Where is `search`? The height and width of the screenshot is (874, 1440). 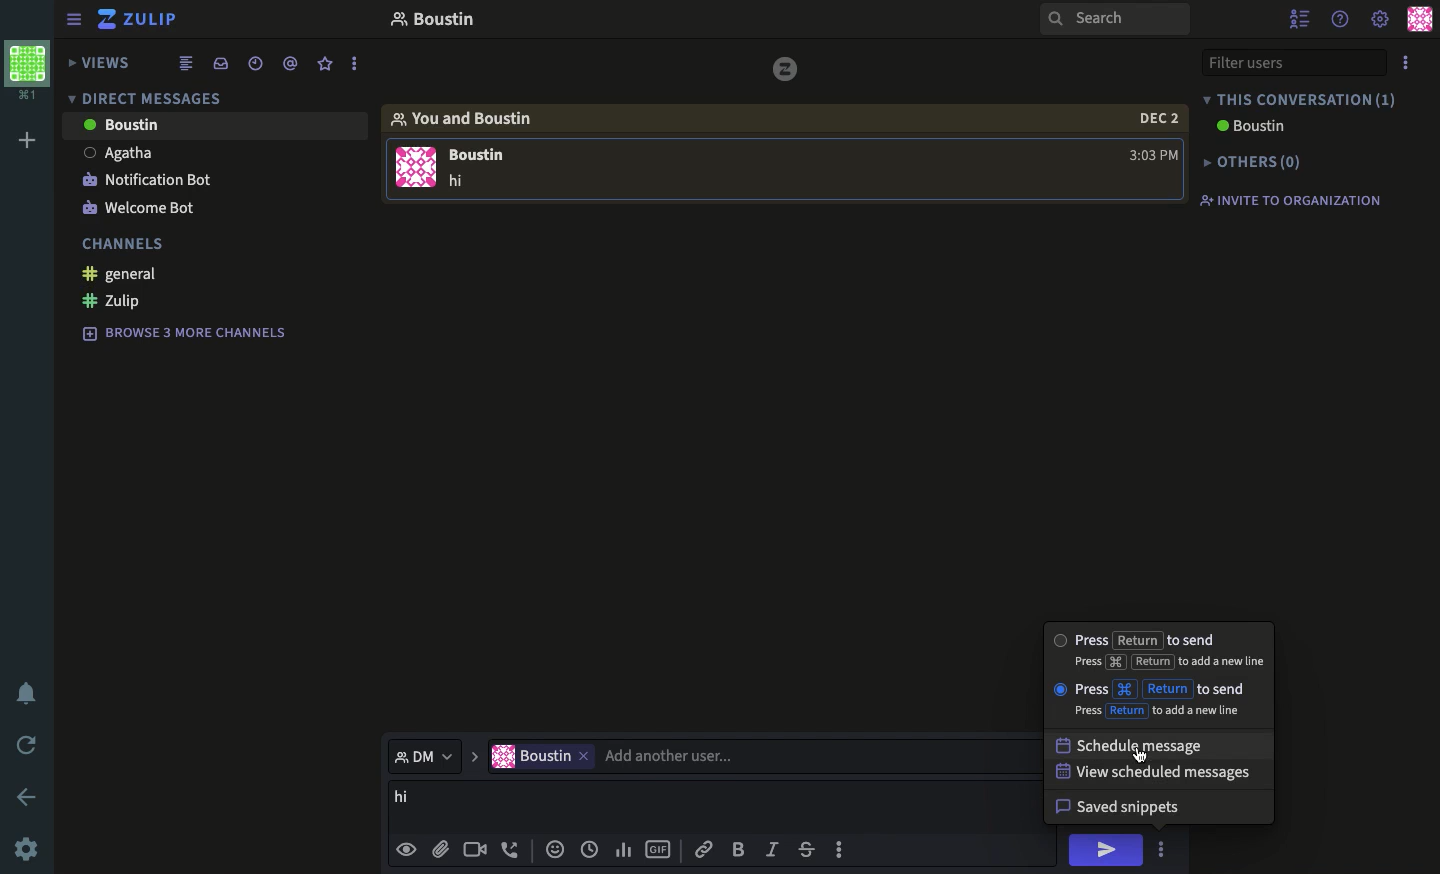 search is located at coordinates (1111, 20).